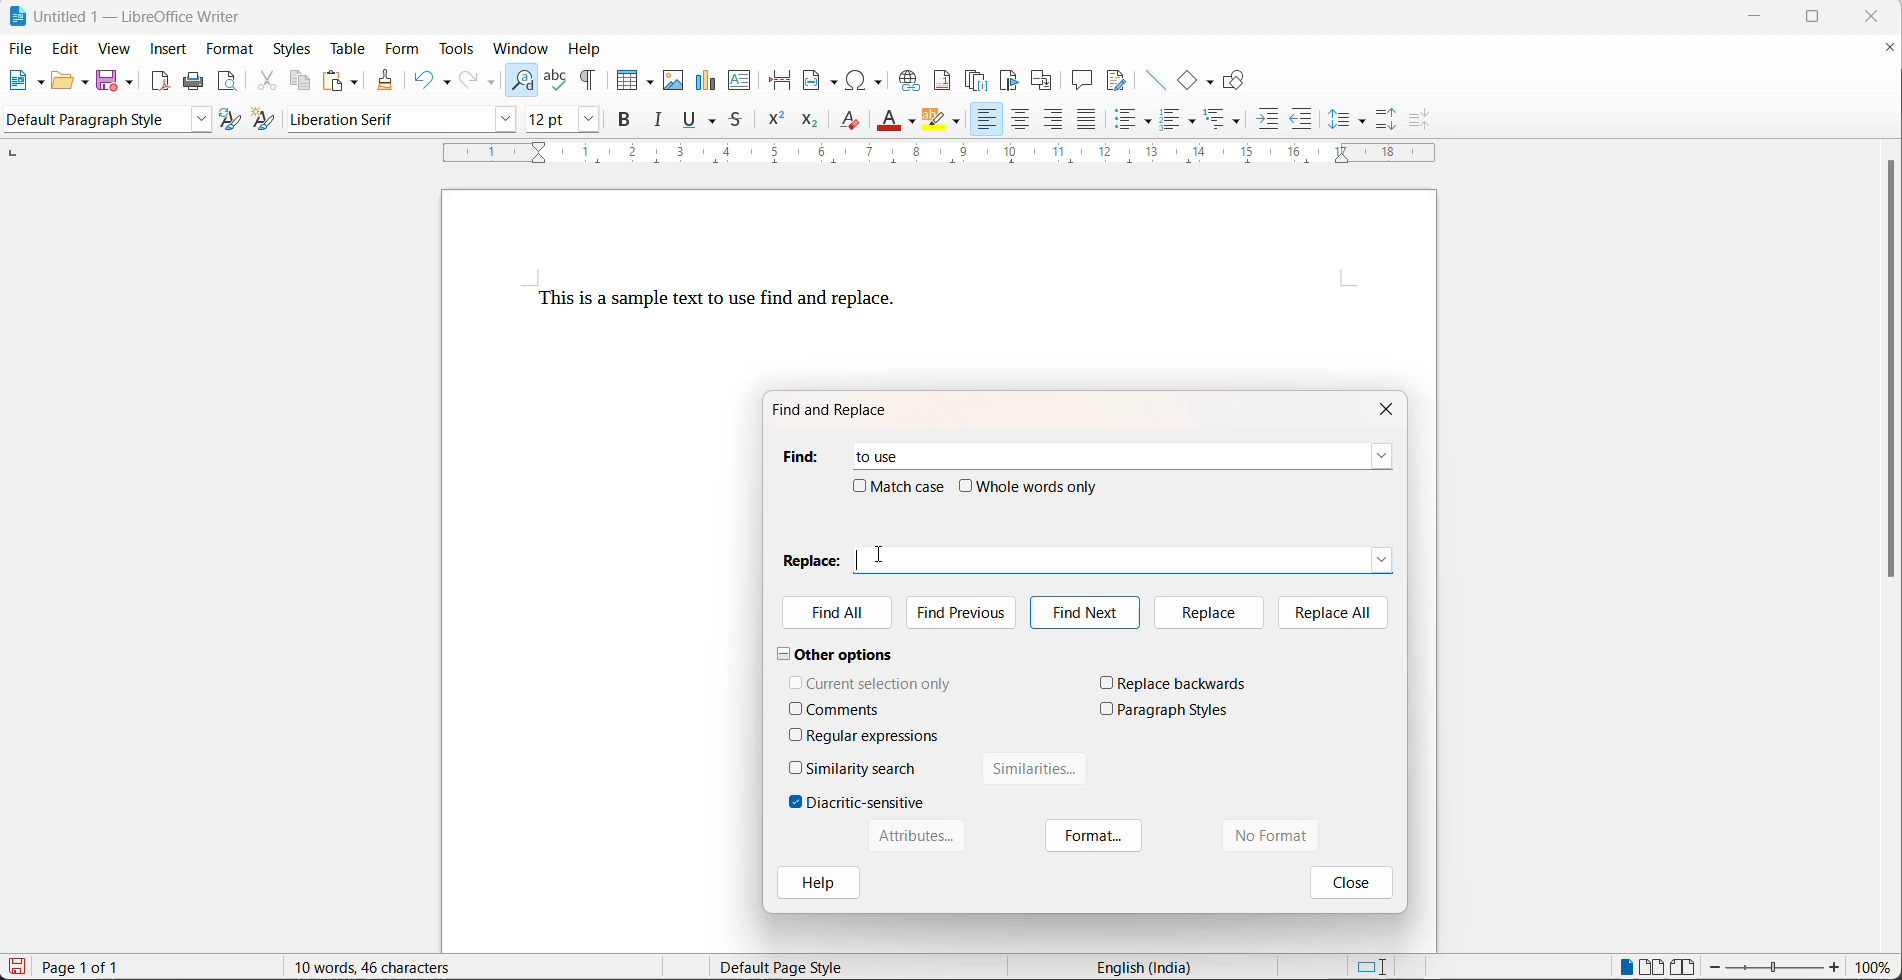  I want to click on close, so click(1348, 881).